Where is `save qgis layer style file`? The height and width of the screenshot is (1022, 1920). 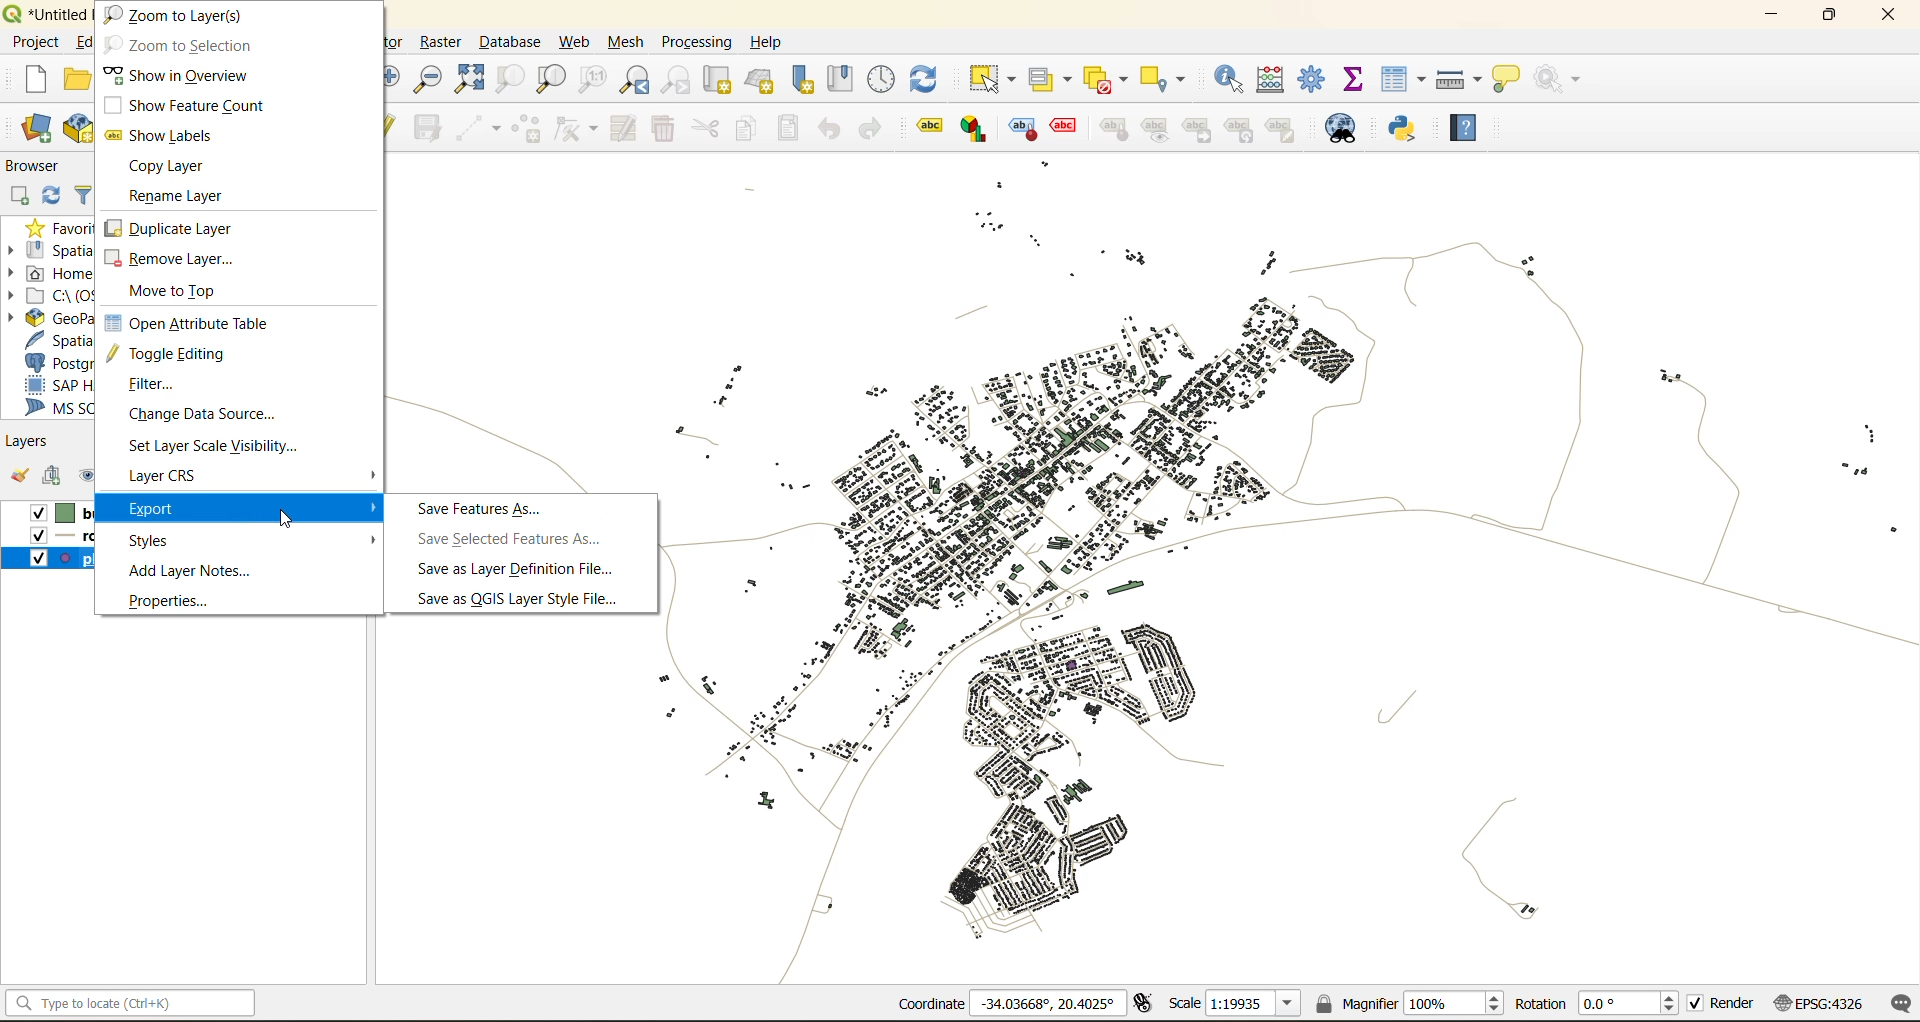 save qgis layer style file is located at coordinates (524, 598).